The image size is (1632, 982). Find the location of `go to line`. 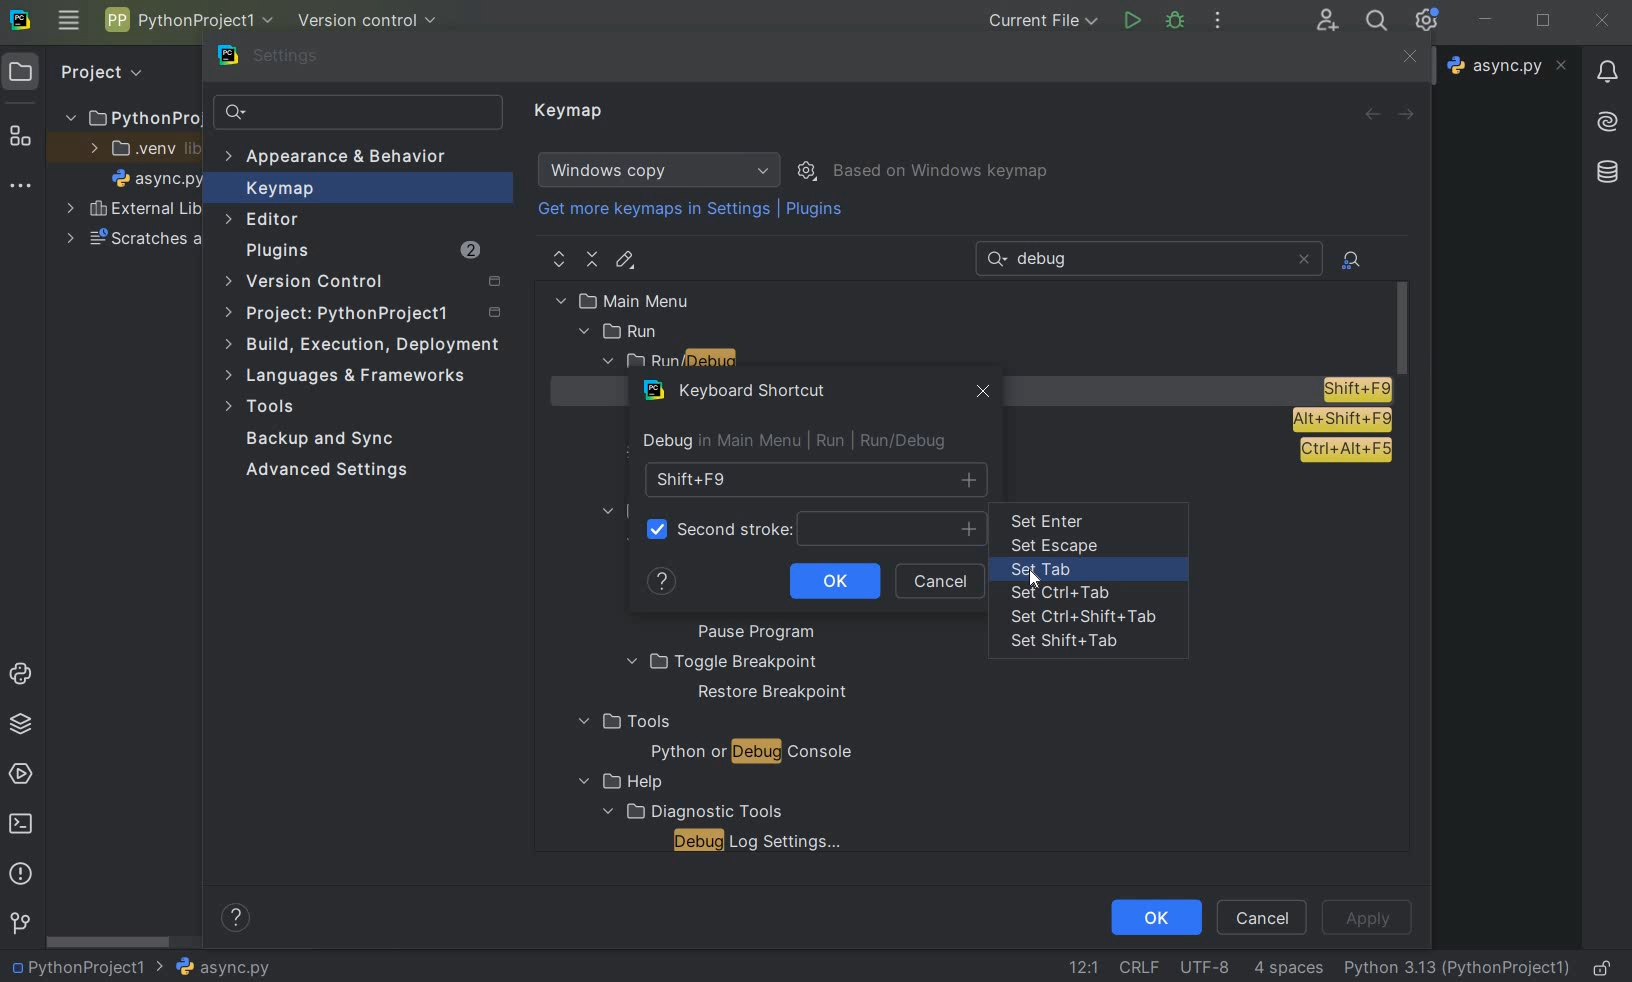

go to line is located at coordinates (1083, 967).